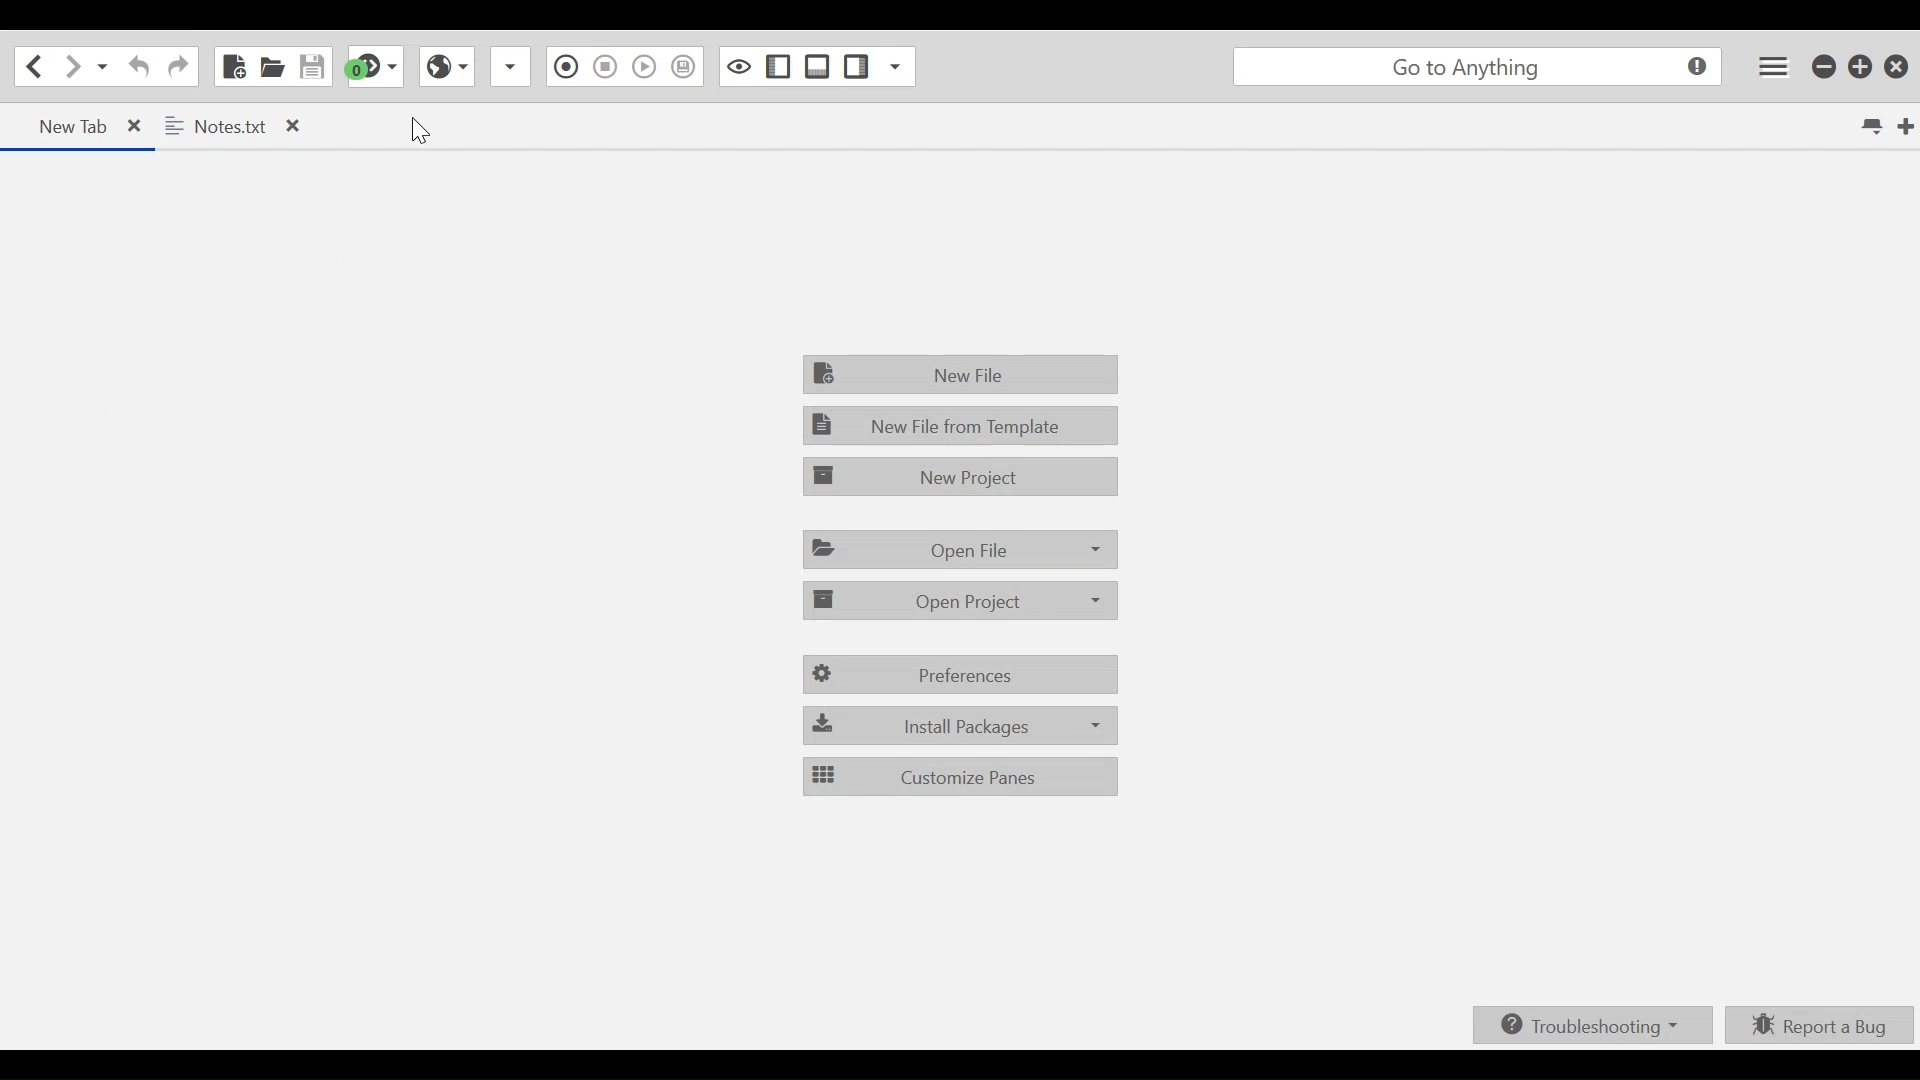  I want to click on Troubleshooting, so click(1594, 1023).